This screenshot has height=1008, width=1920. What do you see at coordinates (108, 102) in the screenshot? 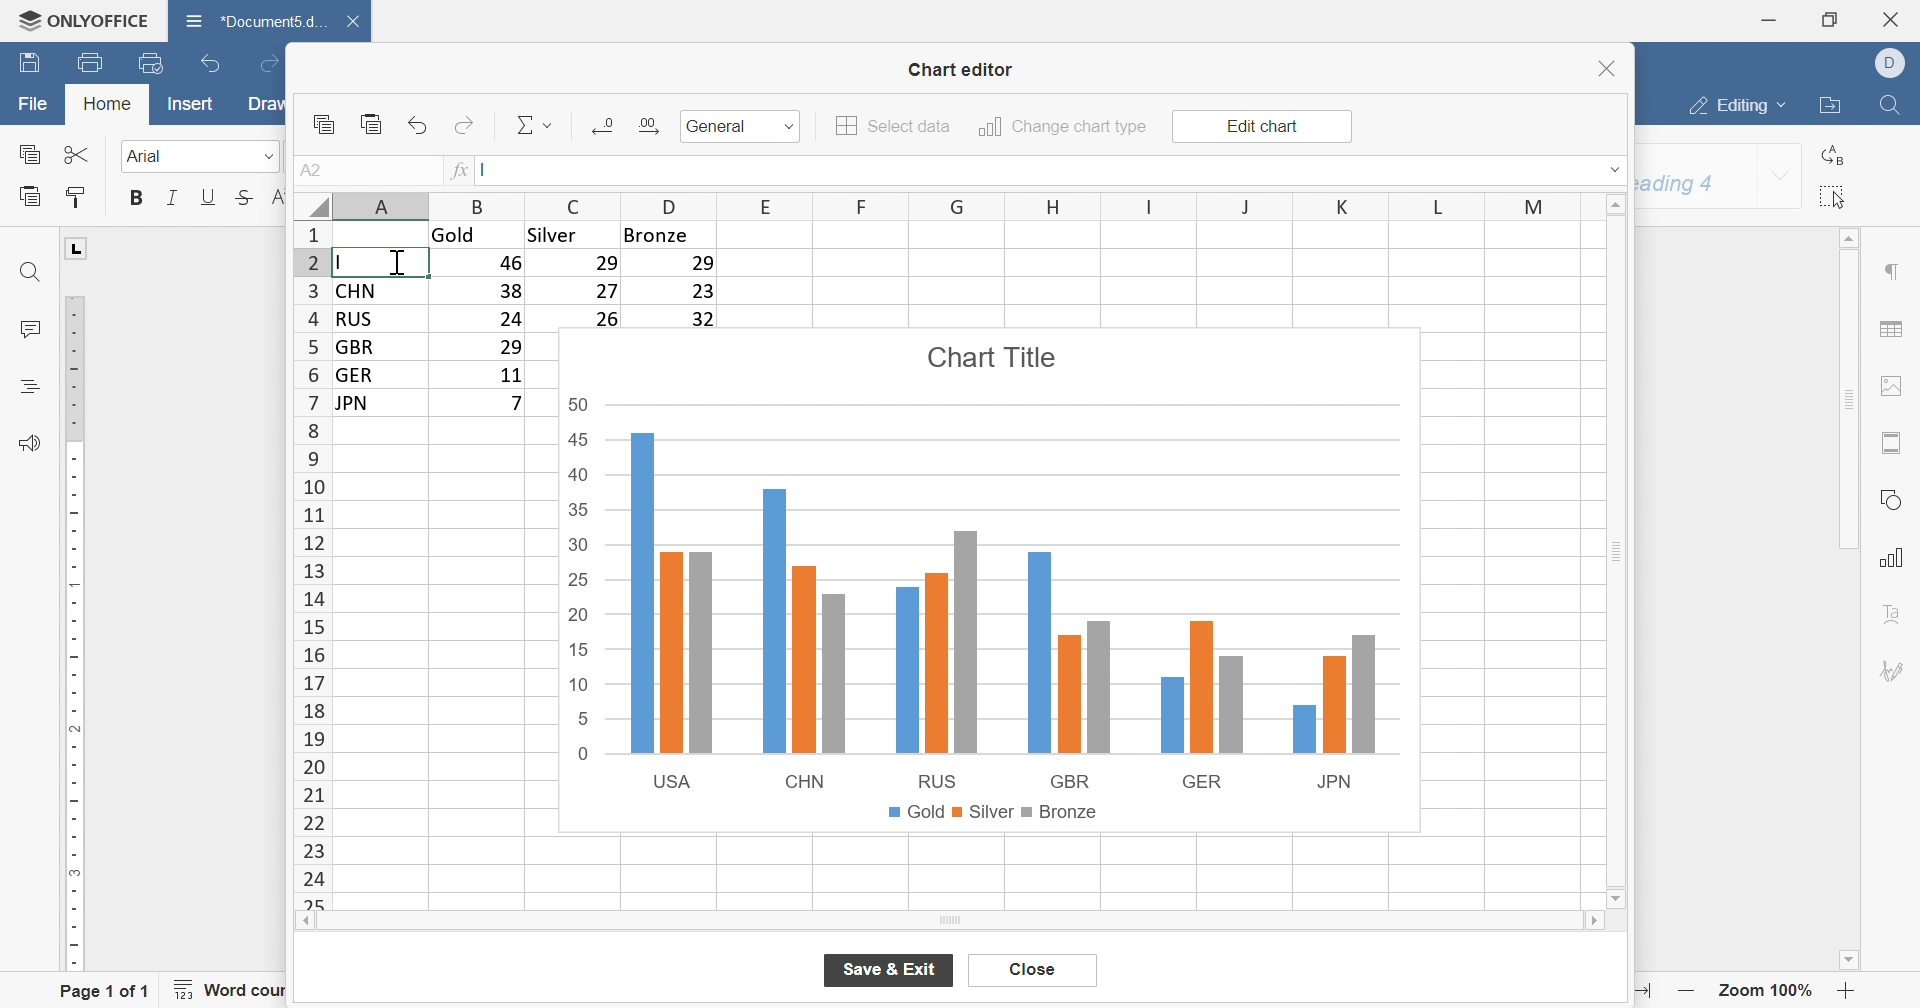
I see `home` at bounding box center [108, 102].